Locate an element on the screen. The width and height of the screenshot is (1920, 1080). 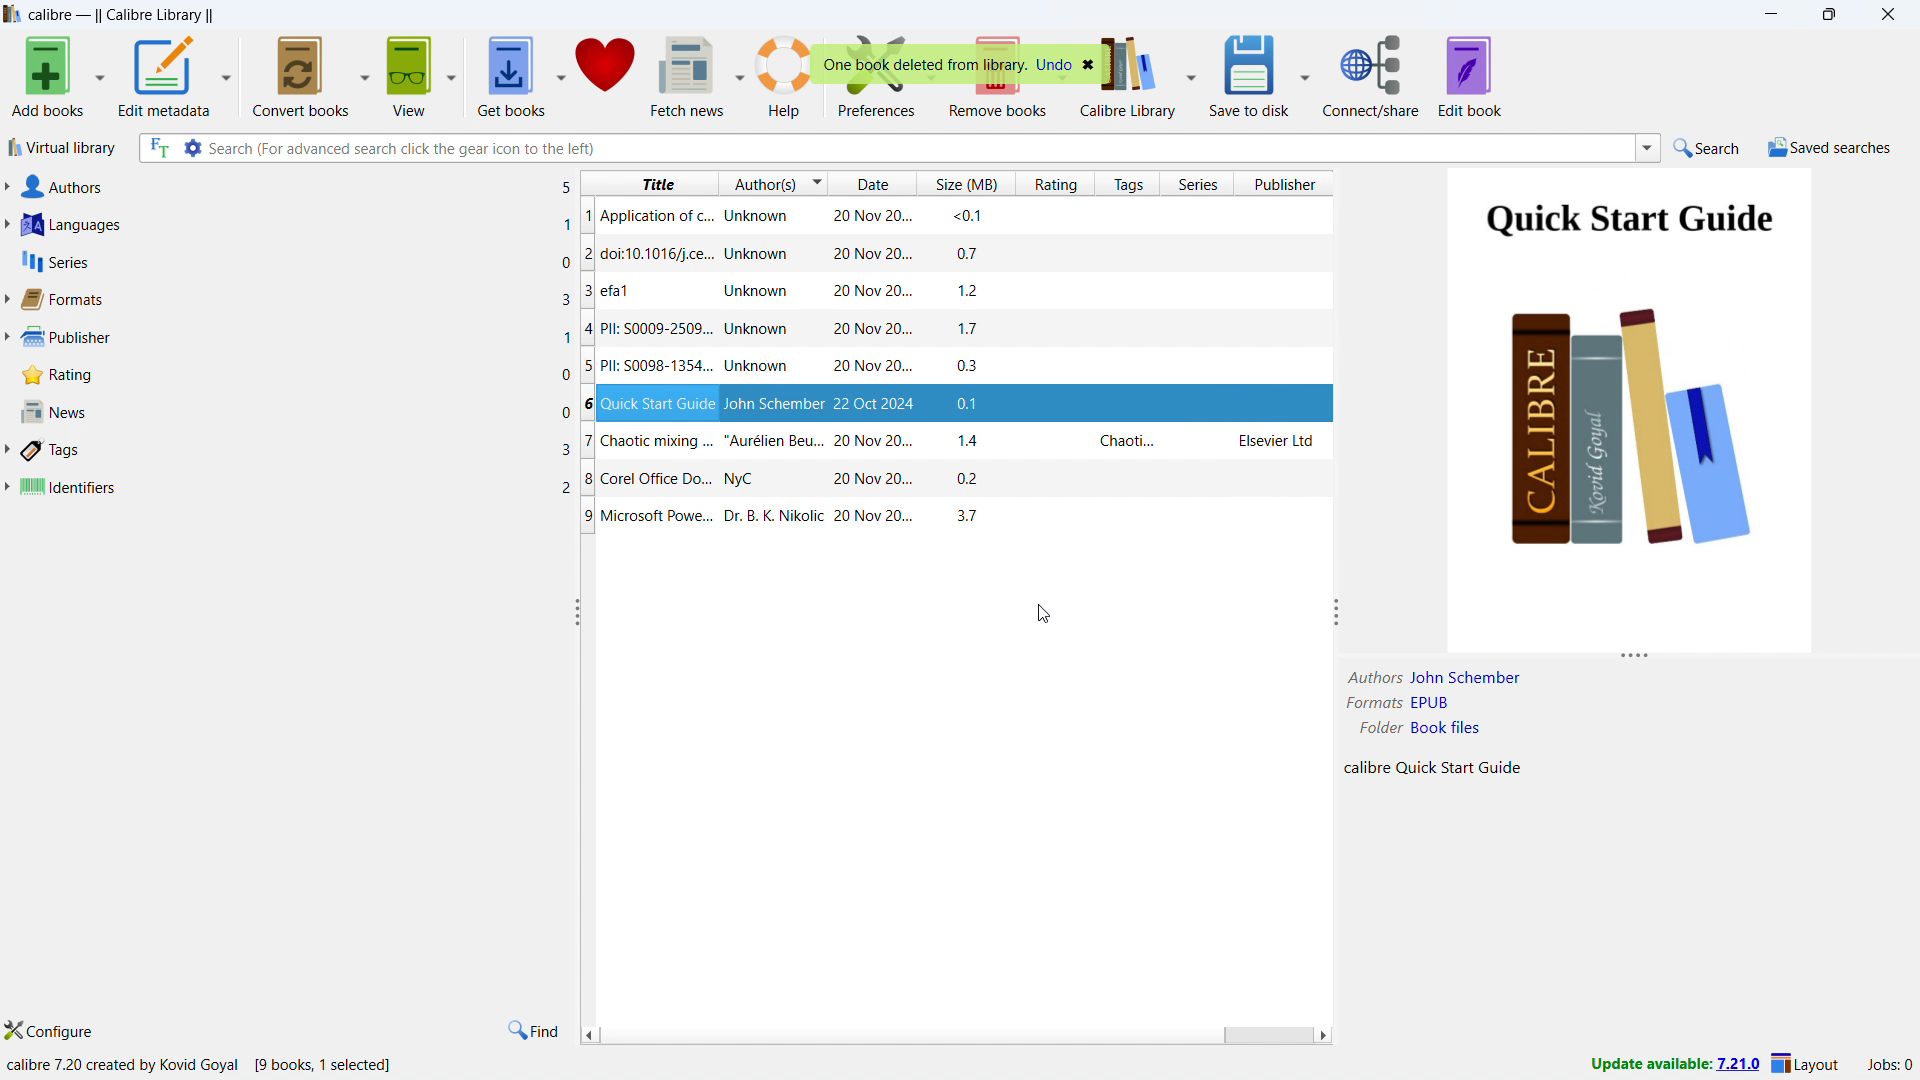
get books is located at coordinates (511, 74).